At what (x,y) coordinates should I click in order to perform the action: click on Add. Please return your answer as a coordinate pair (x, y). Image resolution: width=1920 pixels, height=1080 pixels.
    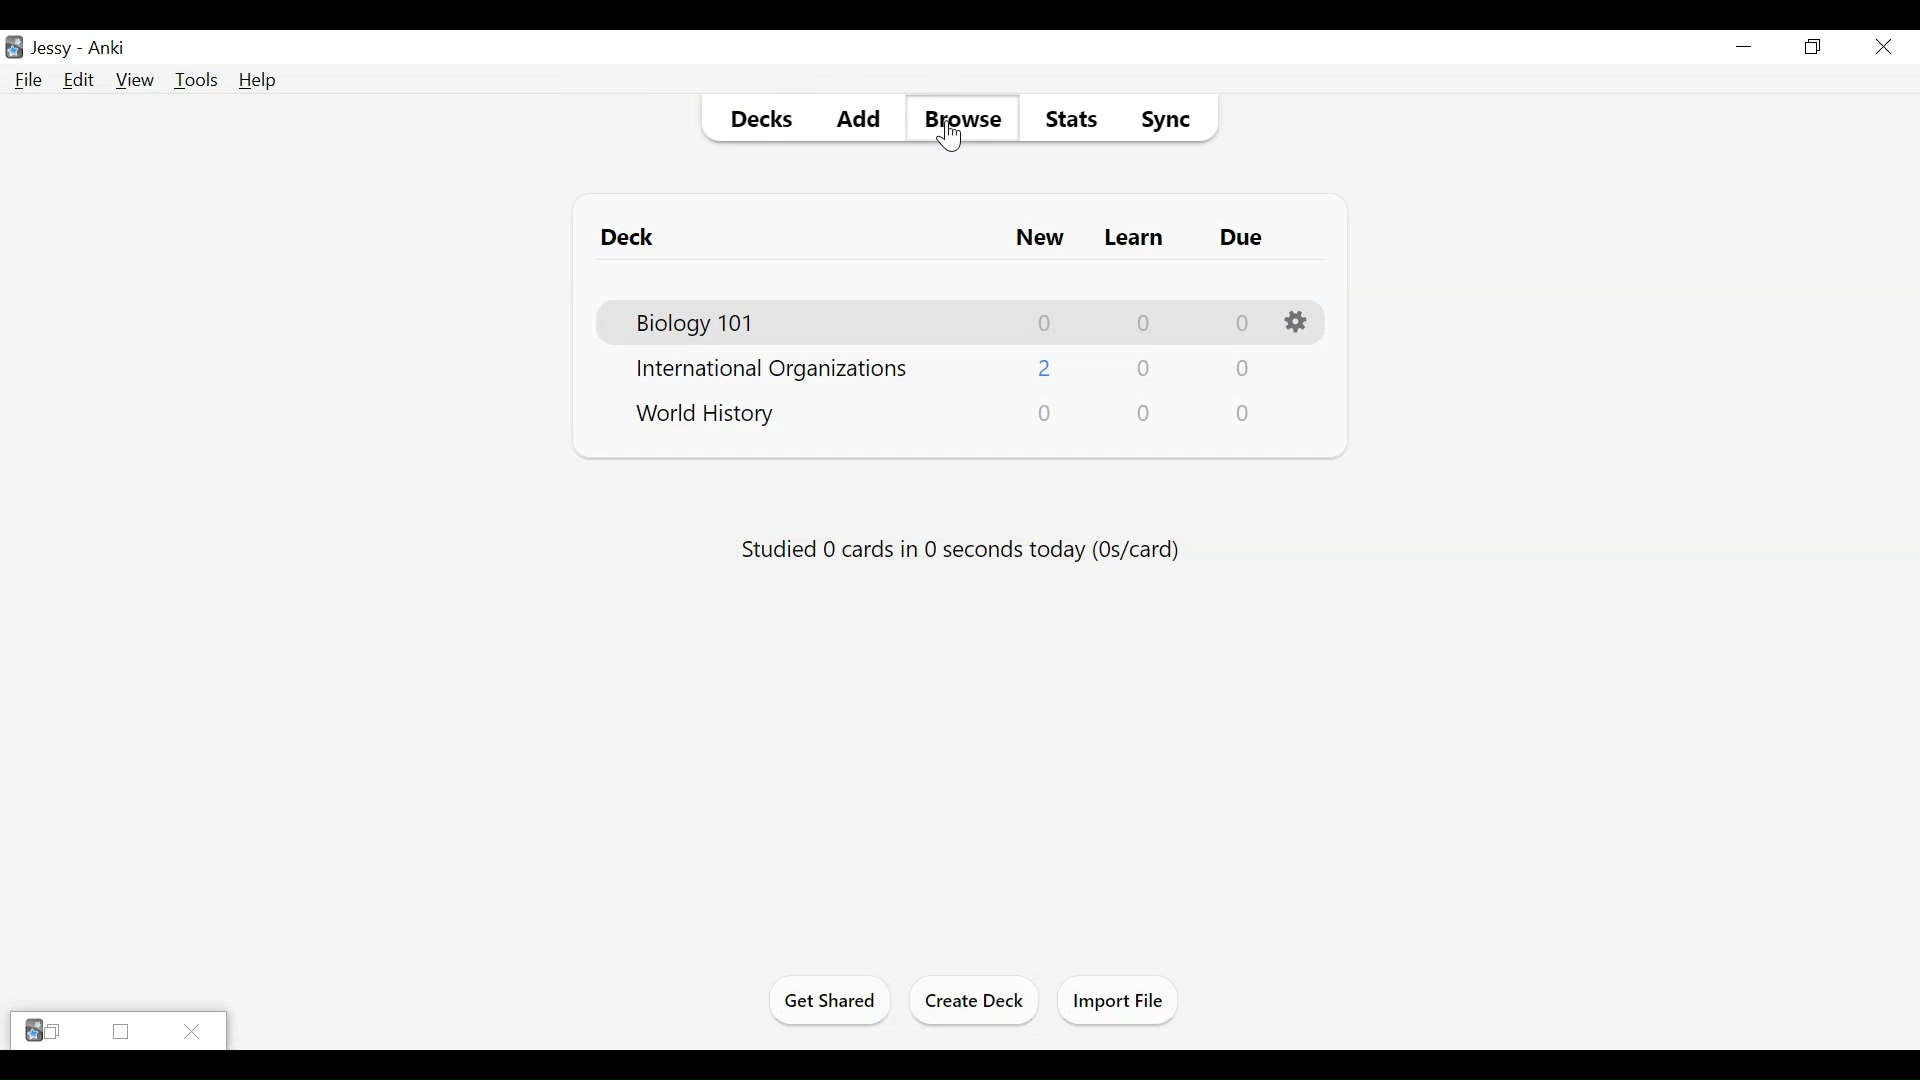
    Looking at the image, I should click on (860, 120).